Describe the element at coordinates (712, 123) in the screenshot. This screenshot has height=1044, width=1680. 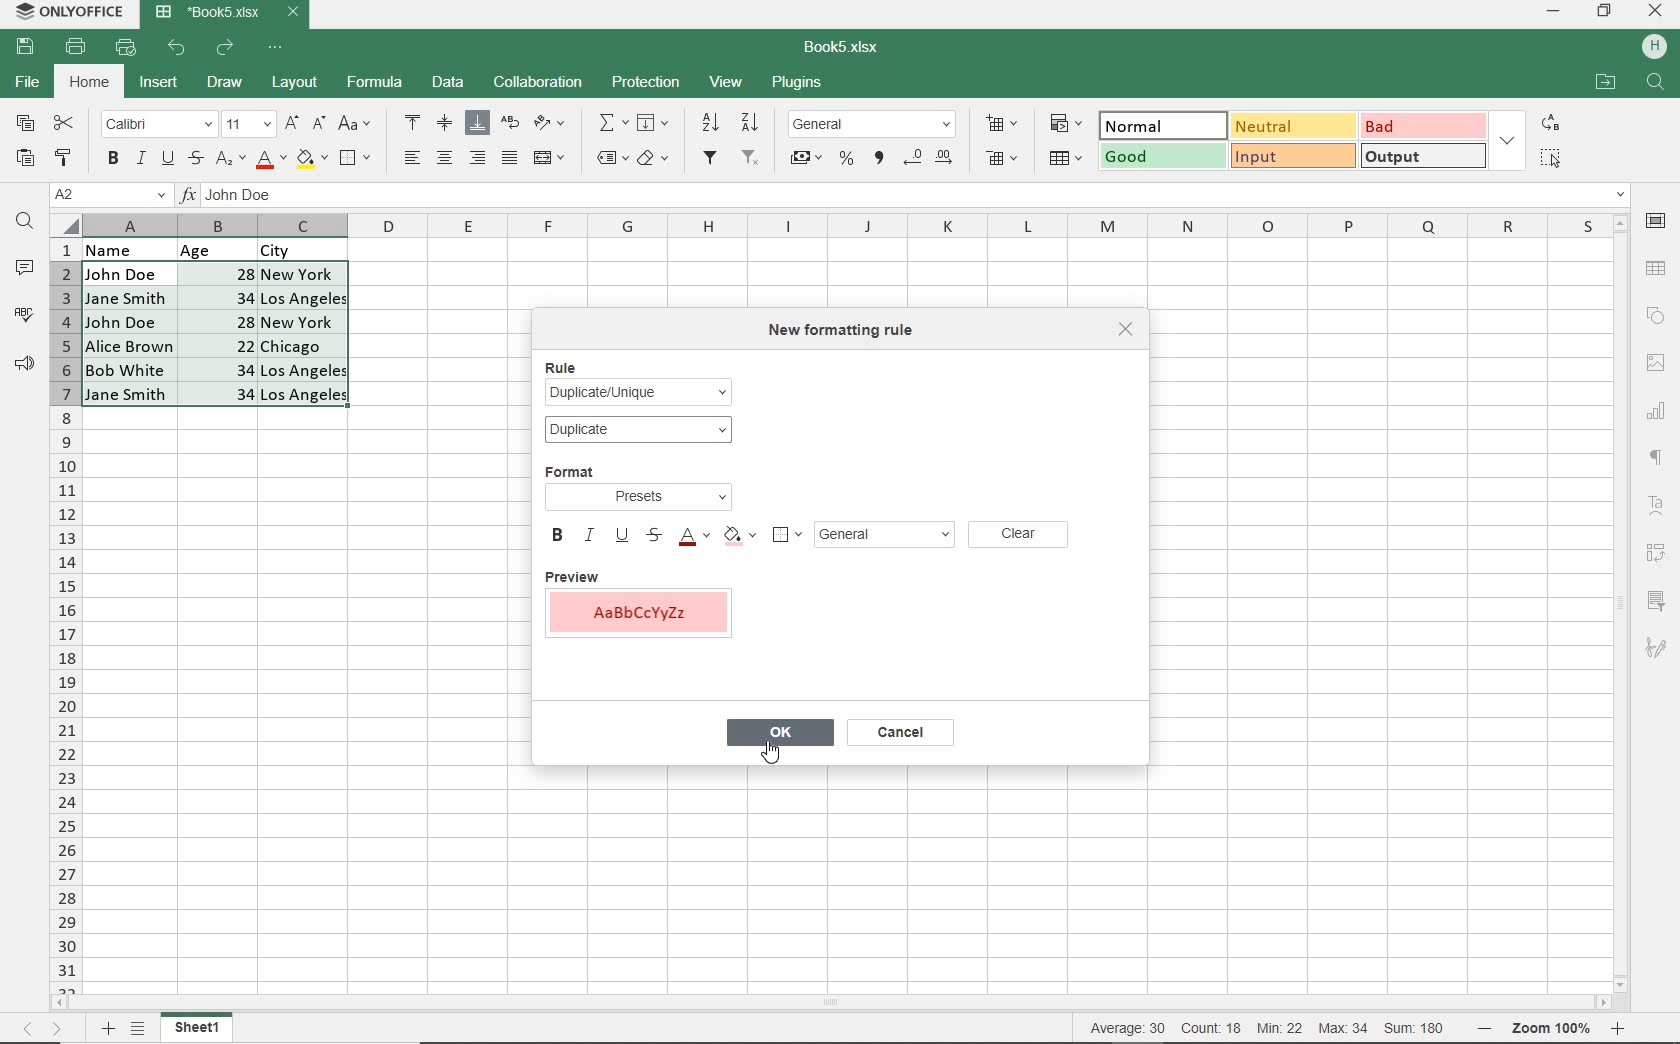
I see `SORTASCENDING` at that location.